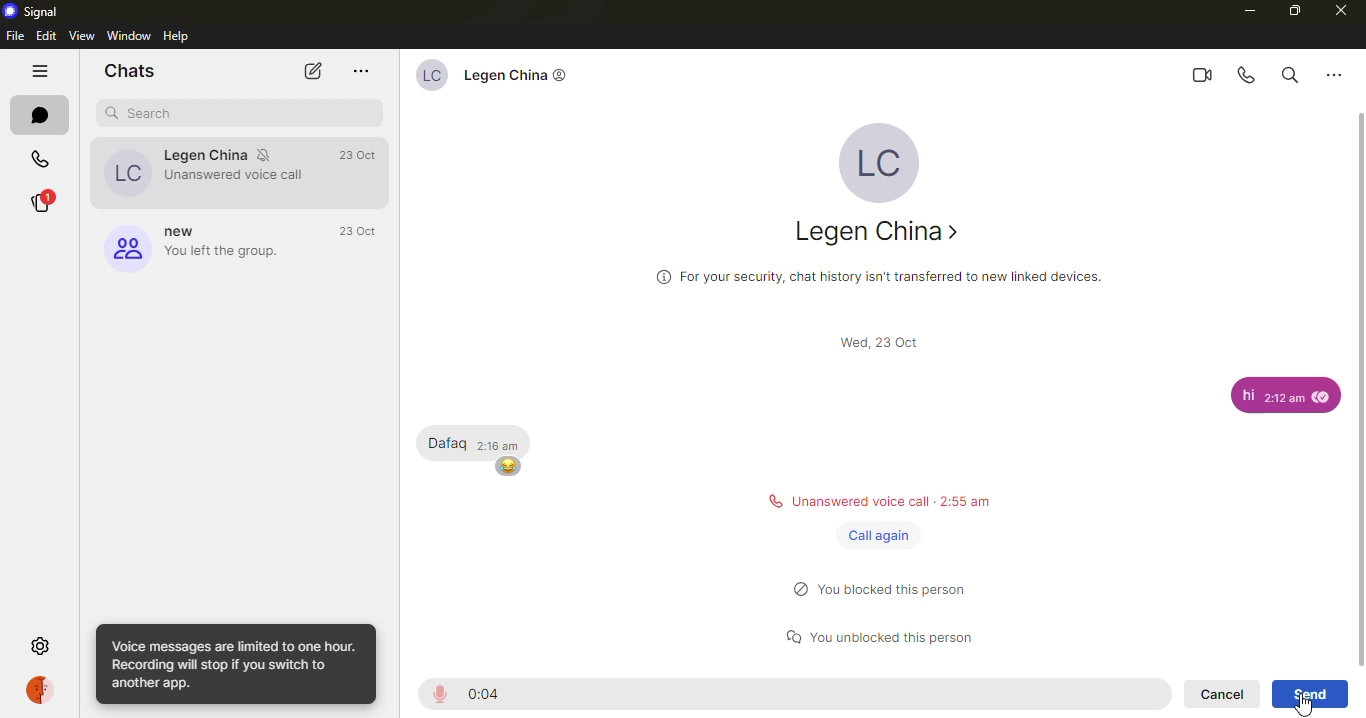 The image size is (1366, 718). I want to click on message, so click(478, 439).